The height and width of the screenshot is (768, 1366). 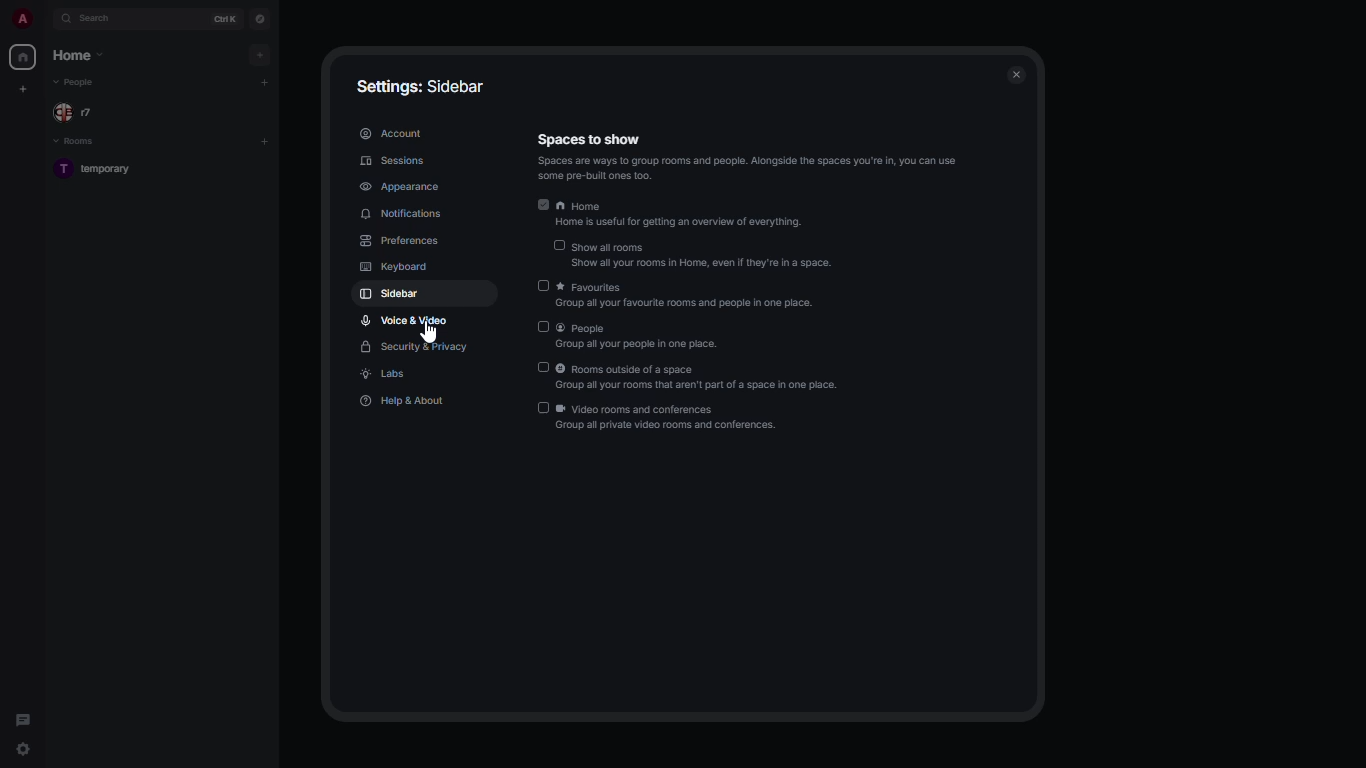 I want to click on add, so click(x=261, y=54).